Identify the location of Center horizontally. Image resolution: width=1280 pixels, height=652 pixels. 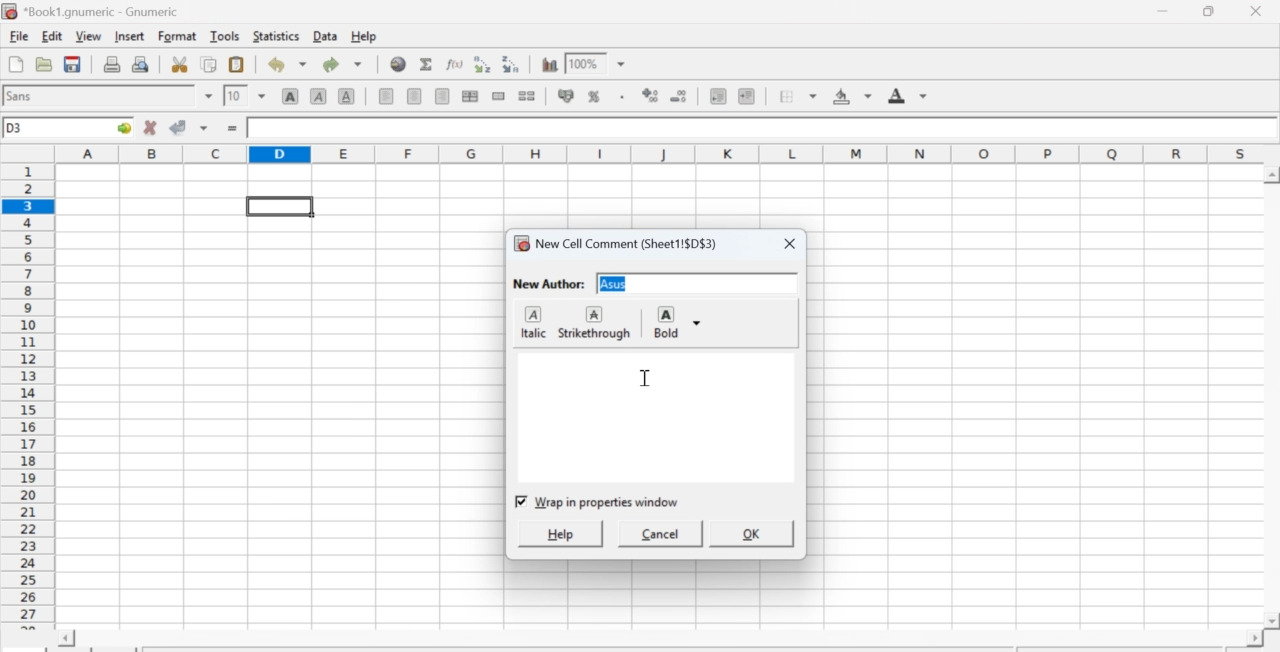
(413, 95).